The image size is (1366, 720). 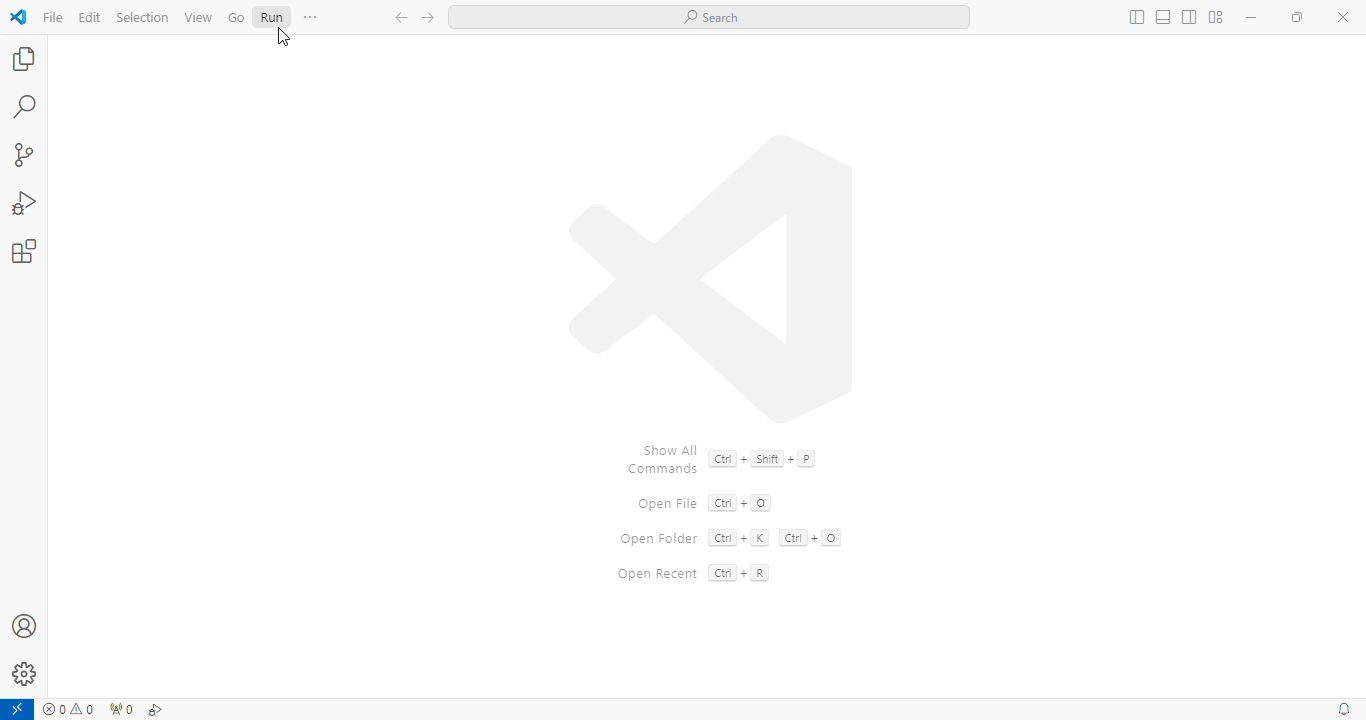 I want to click on Ctrl+R, so click(x=738, y=573).